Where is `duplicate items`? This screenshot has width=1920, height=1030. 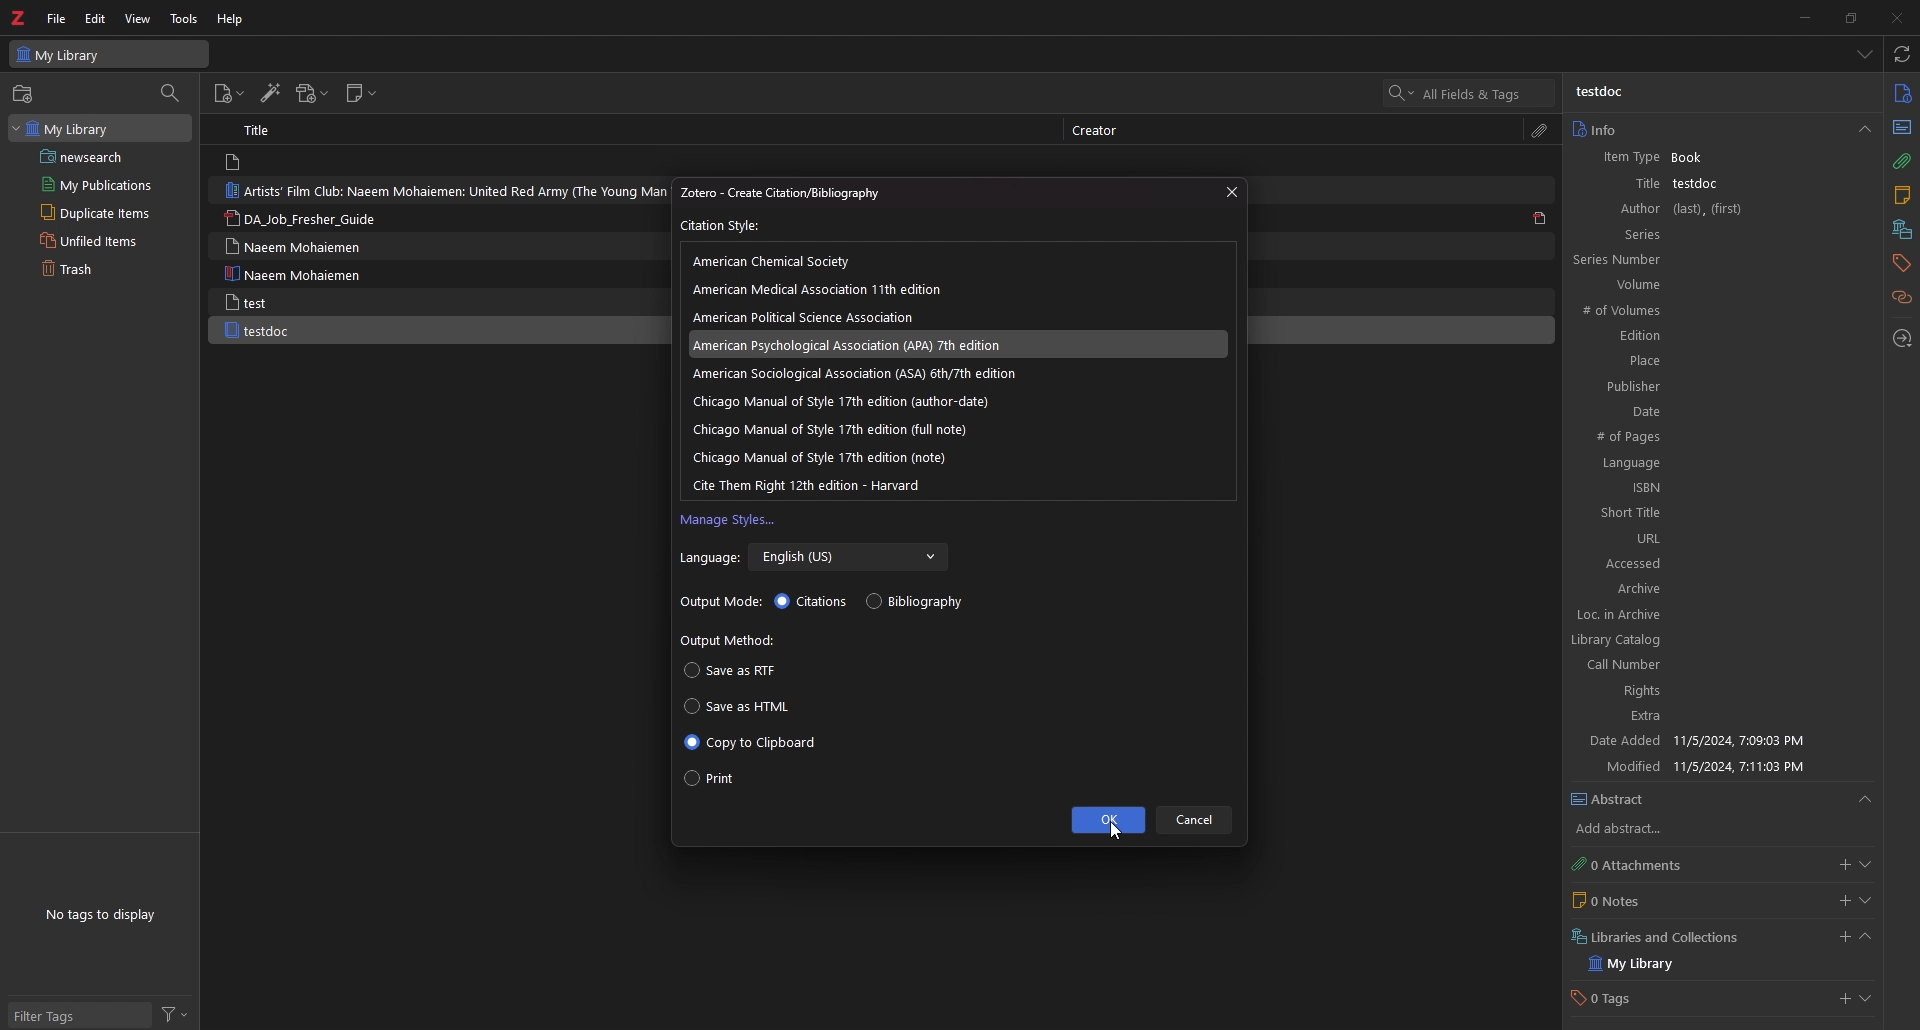 duplicate items is located at coordinates (92, 212).